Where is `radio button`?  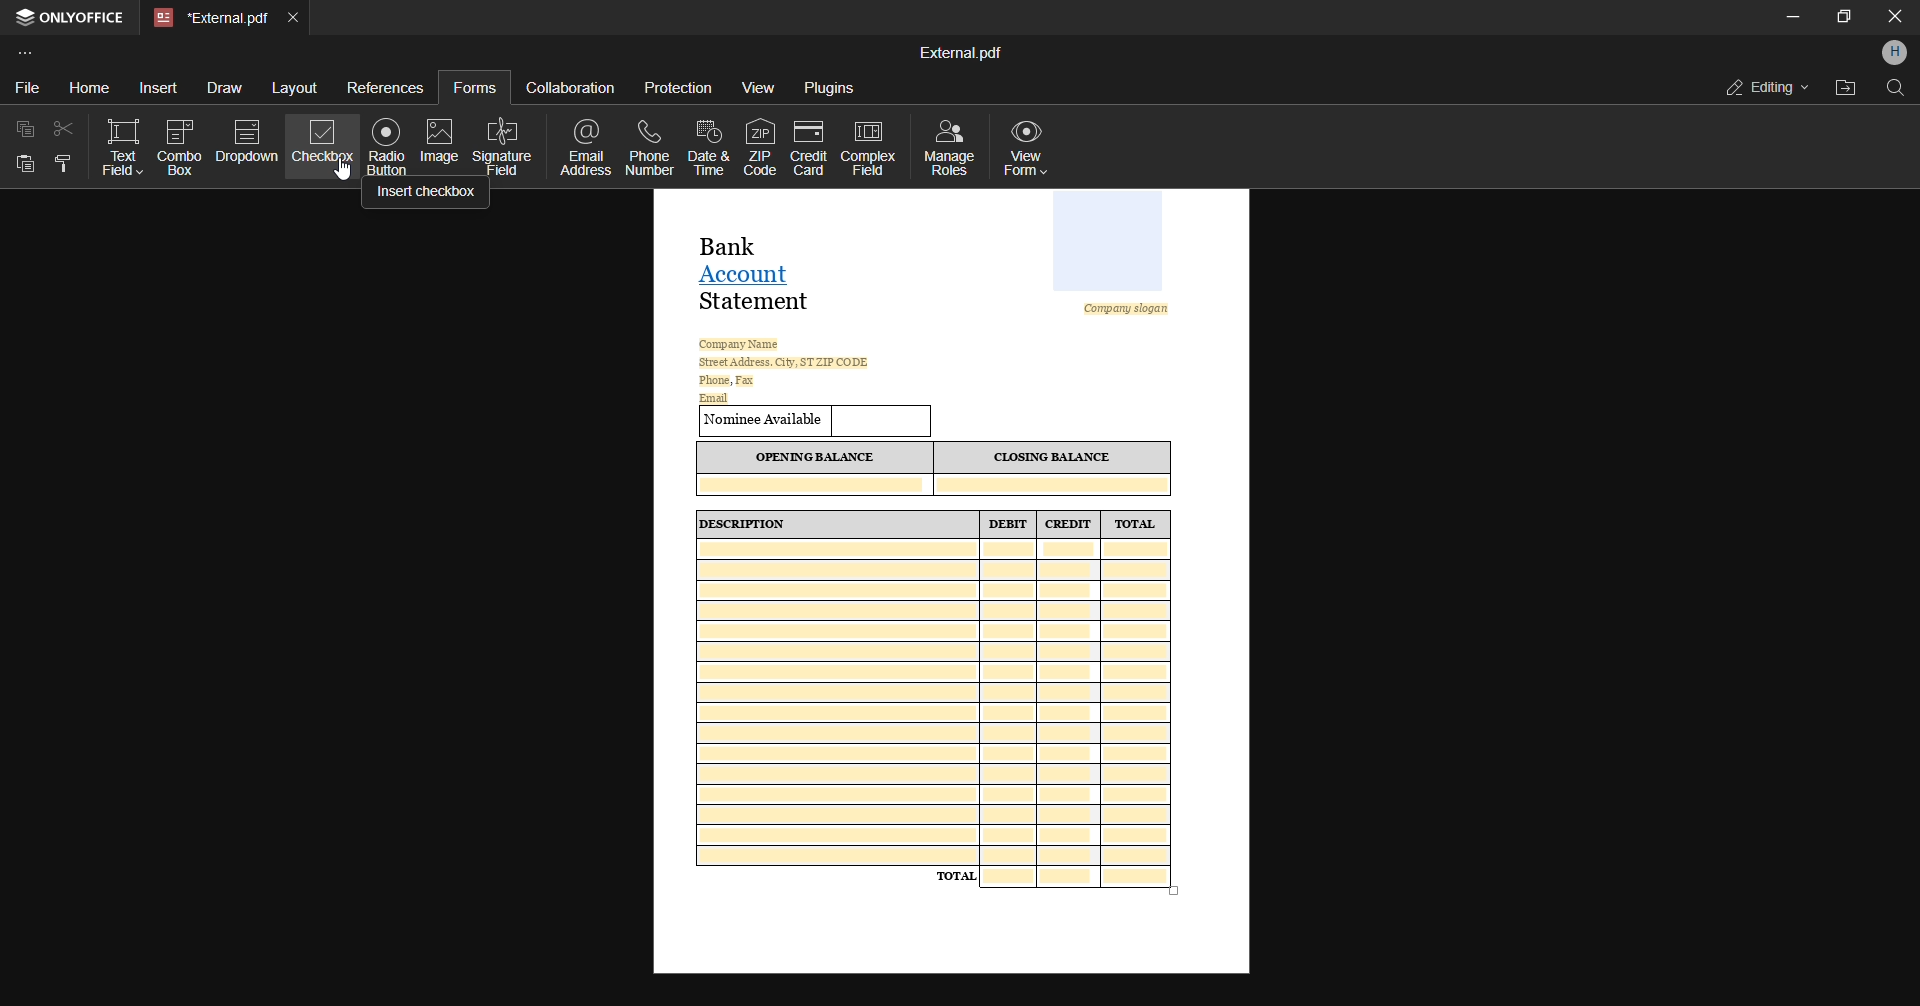 radio button is located at coordinates (388, 146).